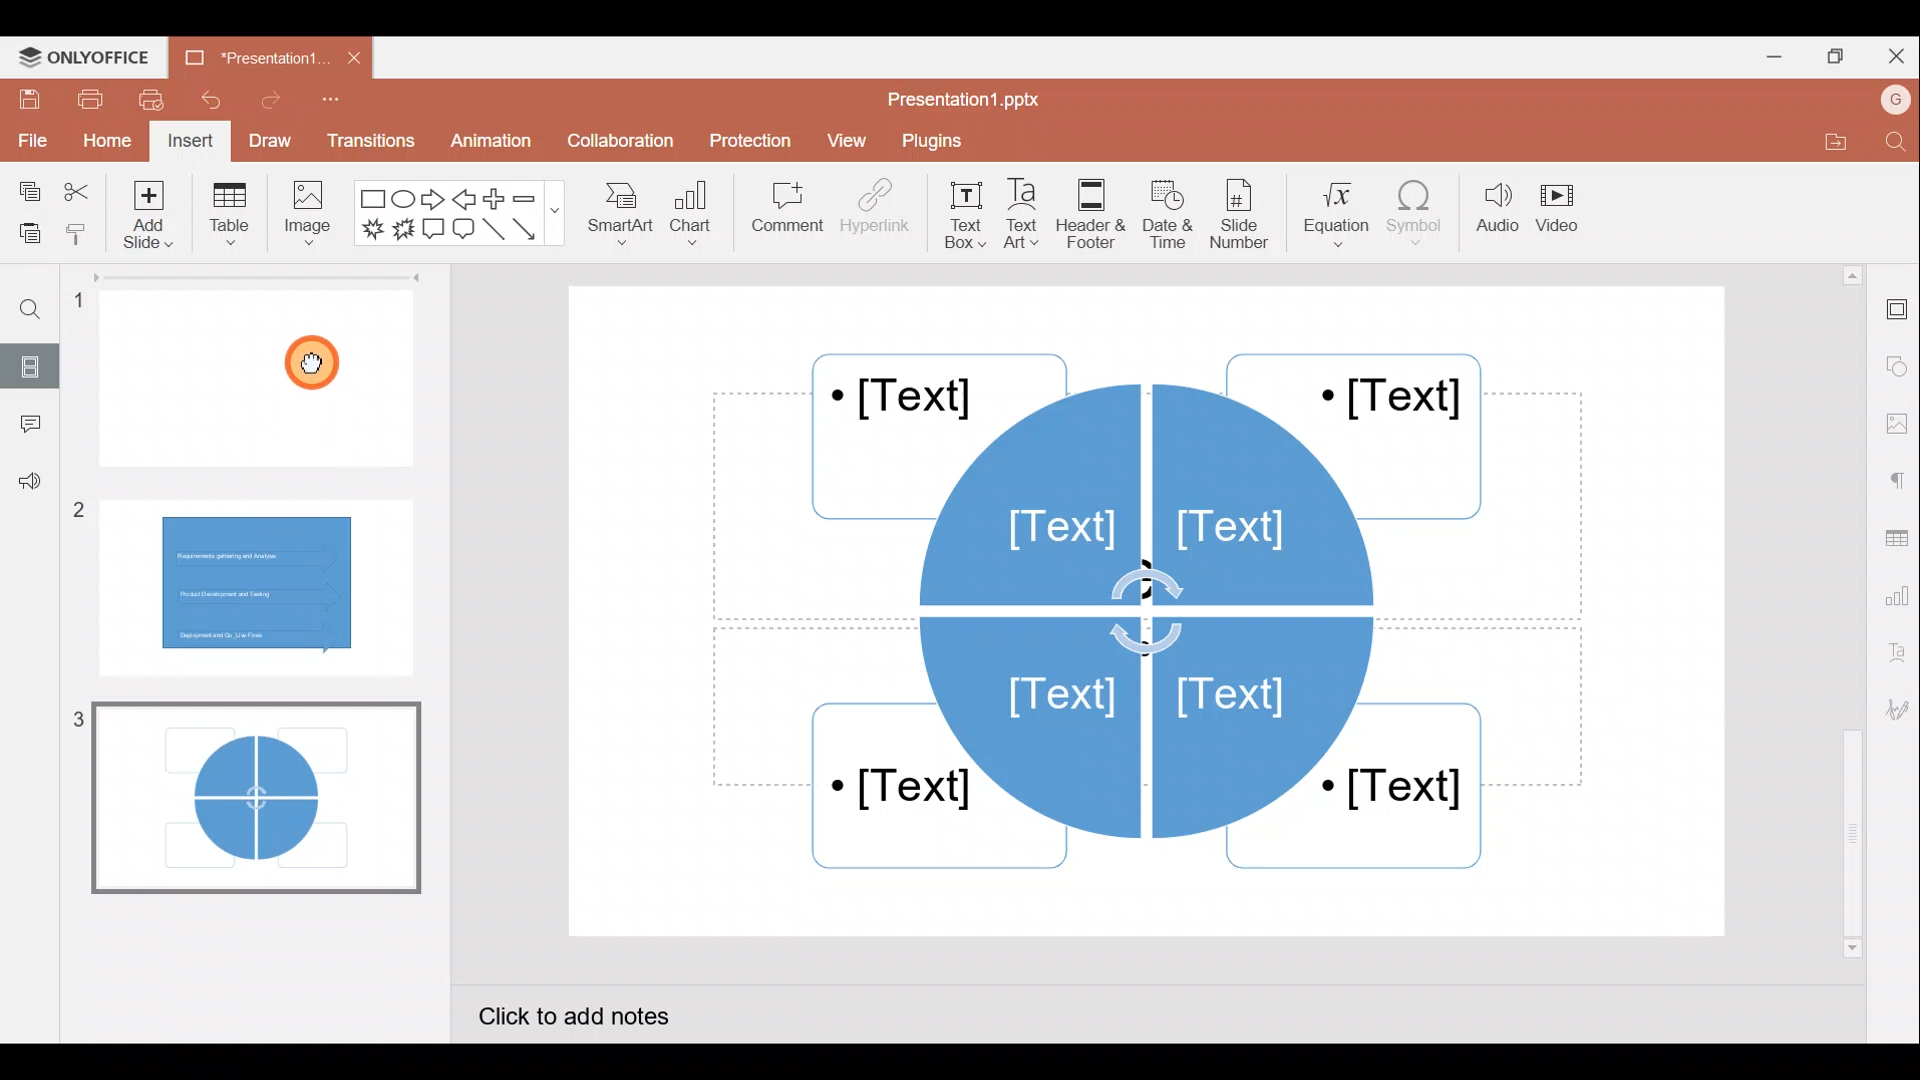  What do you see at coordinates (41, 312) in the screenshot?
I see `Find` at bounding box center [41, 312].